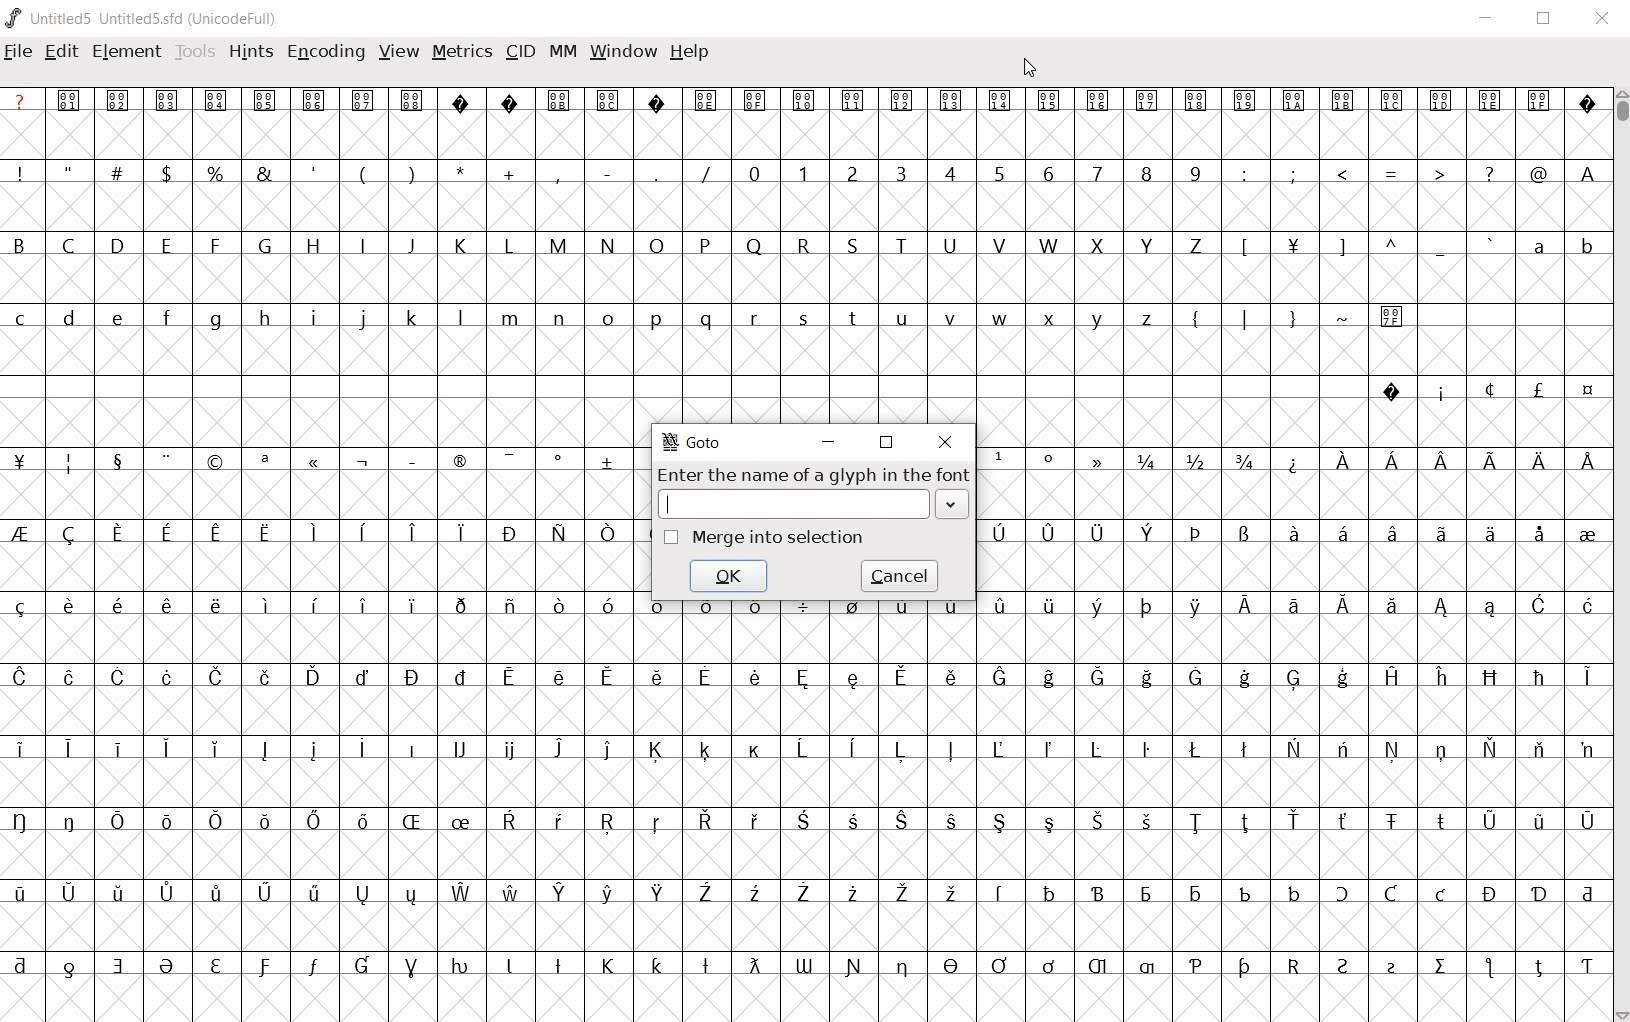 This screenshot has height=1022, width=1630. I want to click on Symbol, so click(312, 750).